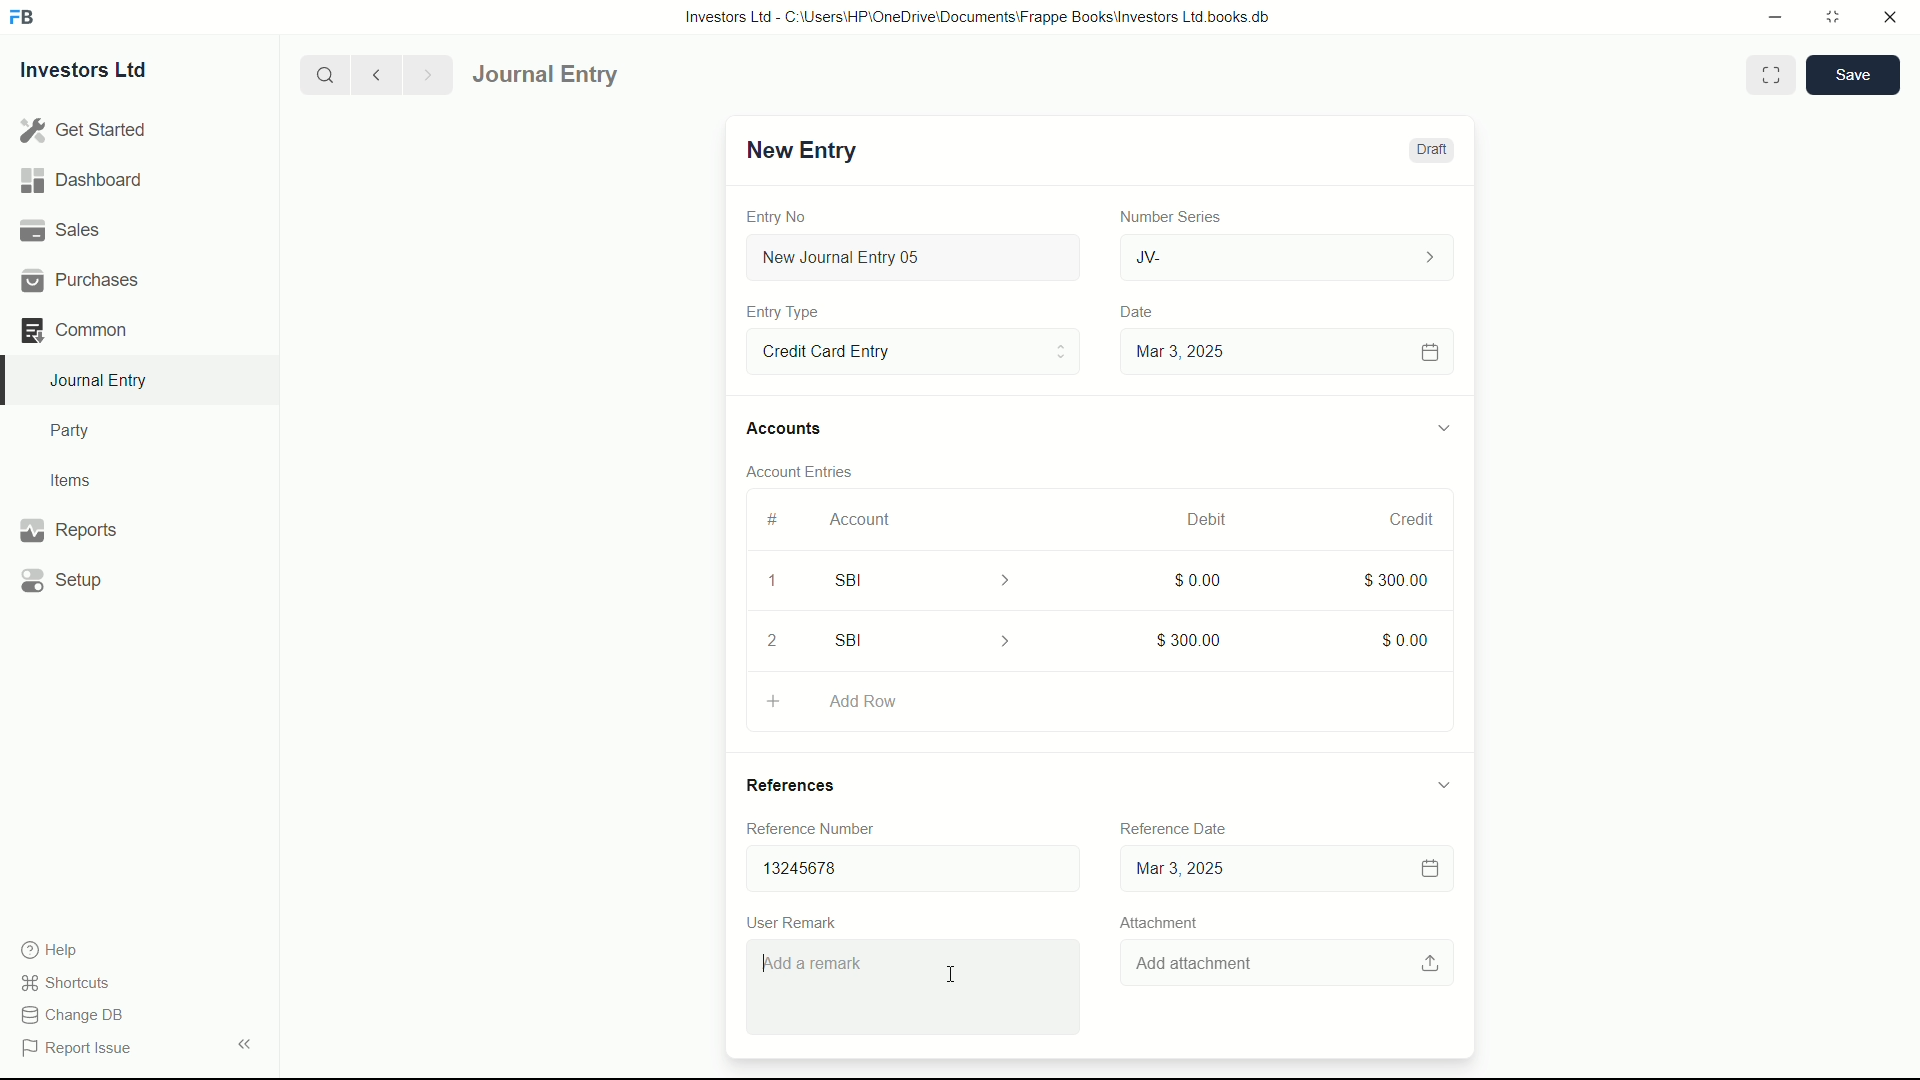 Image resolution: width=1920 pixels, height=1080 pixels. I want to click on previous, so click(374, 74).